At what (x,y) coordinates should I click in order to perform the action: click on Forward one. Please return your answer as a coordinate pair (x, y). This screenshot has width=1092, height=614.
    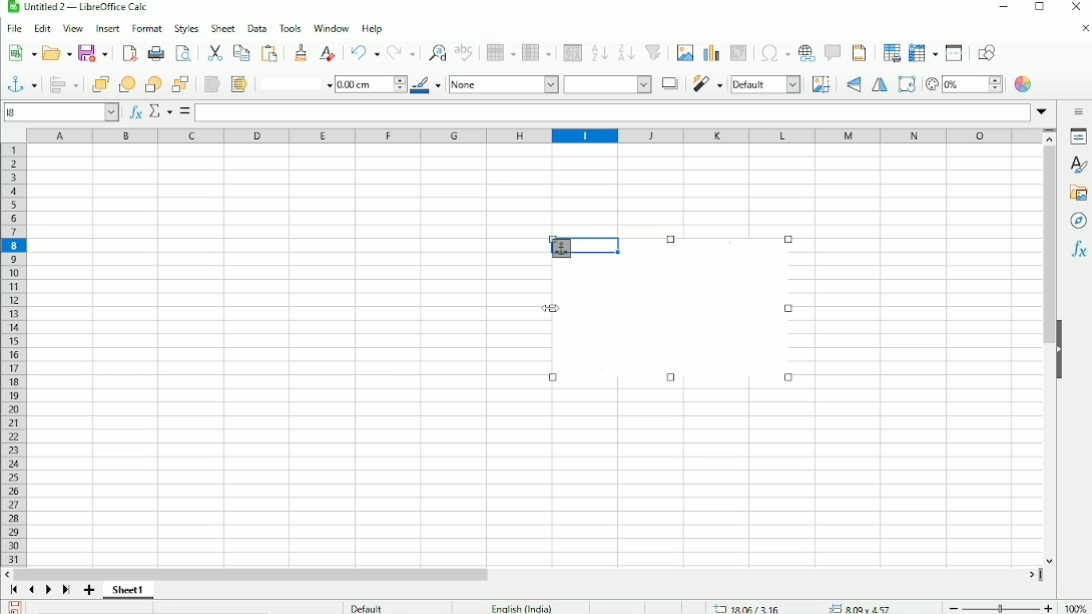
    Looking at the image, I should click on (127, 84).